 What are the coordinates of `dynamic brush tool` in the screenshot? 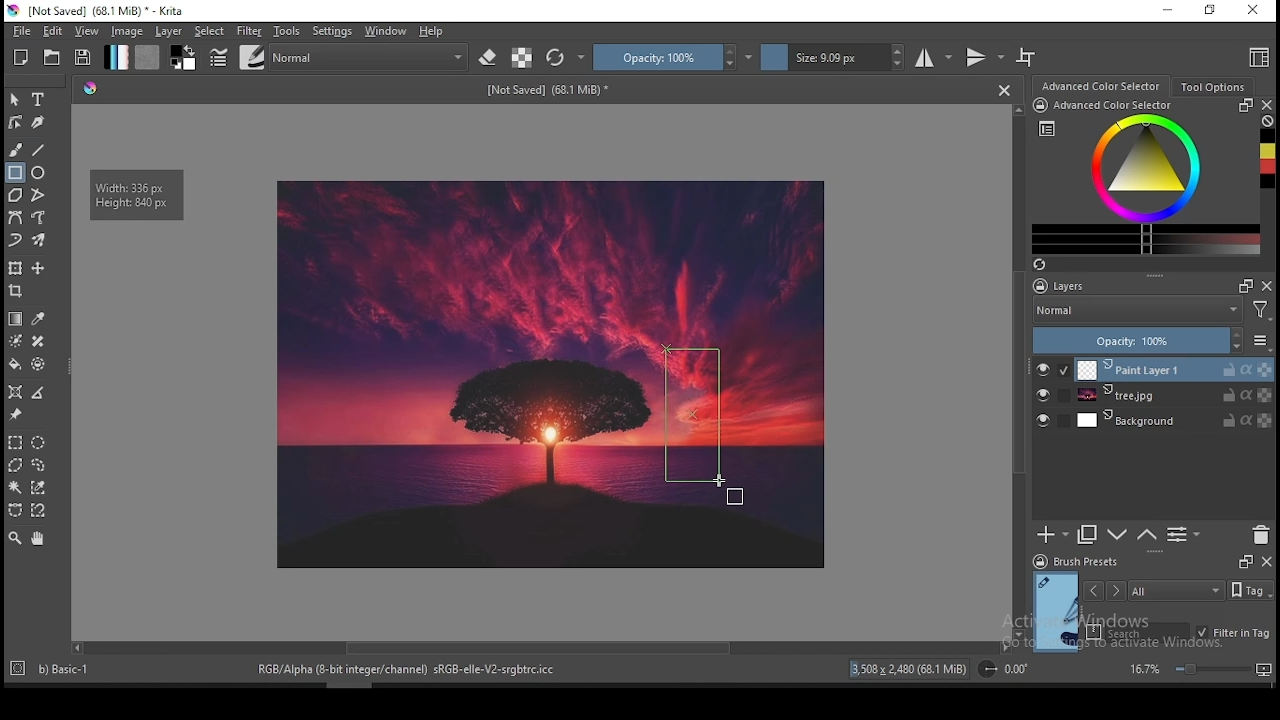 It's located at (16, 239).